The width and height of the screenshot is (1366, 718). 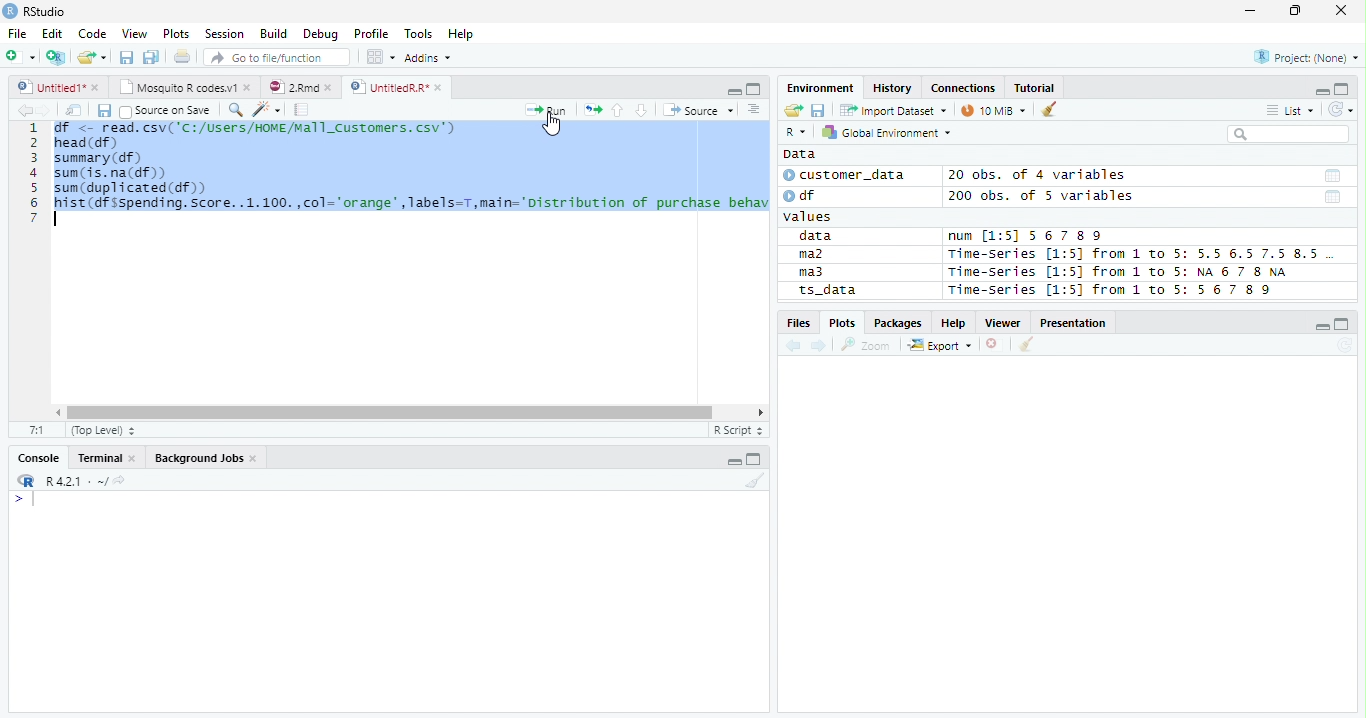 What do you see at coordinates (891, 110) in the screenshot?
I see `Import Dataset` at bounding box center [891, 110].